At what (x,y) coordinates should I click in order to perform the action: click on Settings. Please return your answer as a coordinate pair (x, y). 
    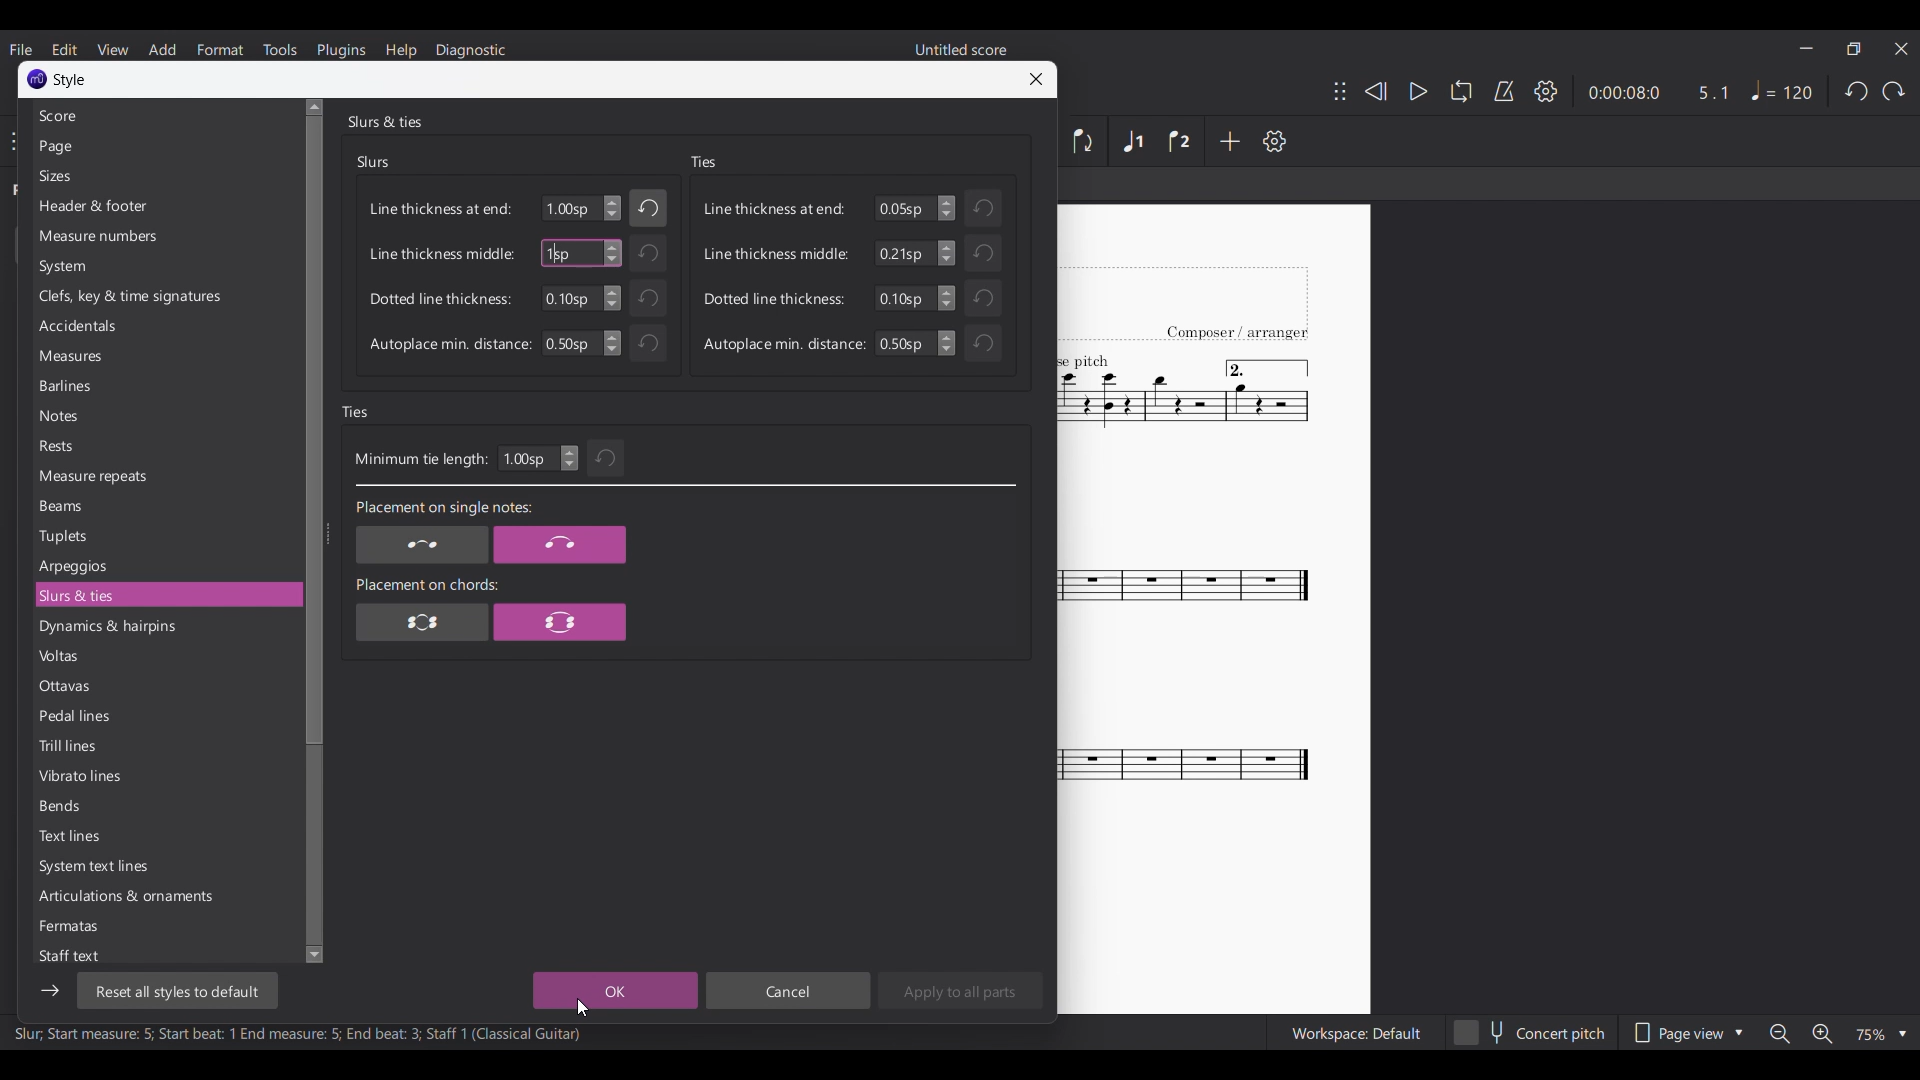
    Looking at the image, I should click on (1275, 141).